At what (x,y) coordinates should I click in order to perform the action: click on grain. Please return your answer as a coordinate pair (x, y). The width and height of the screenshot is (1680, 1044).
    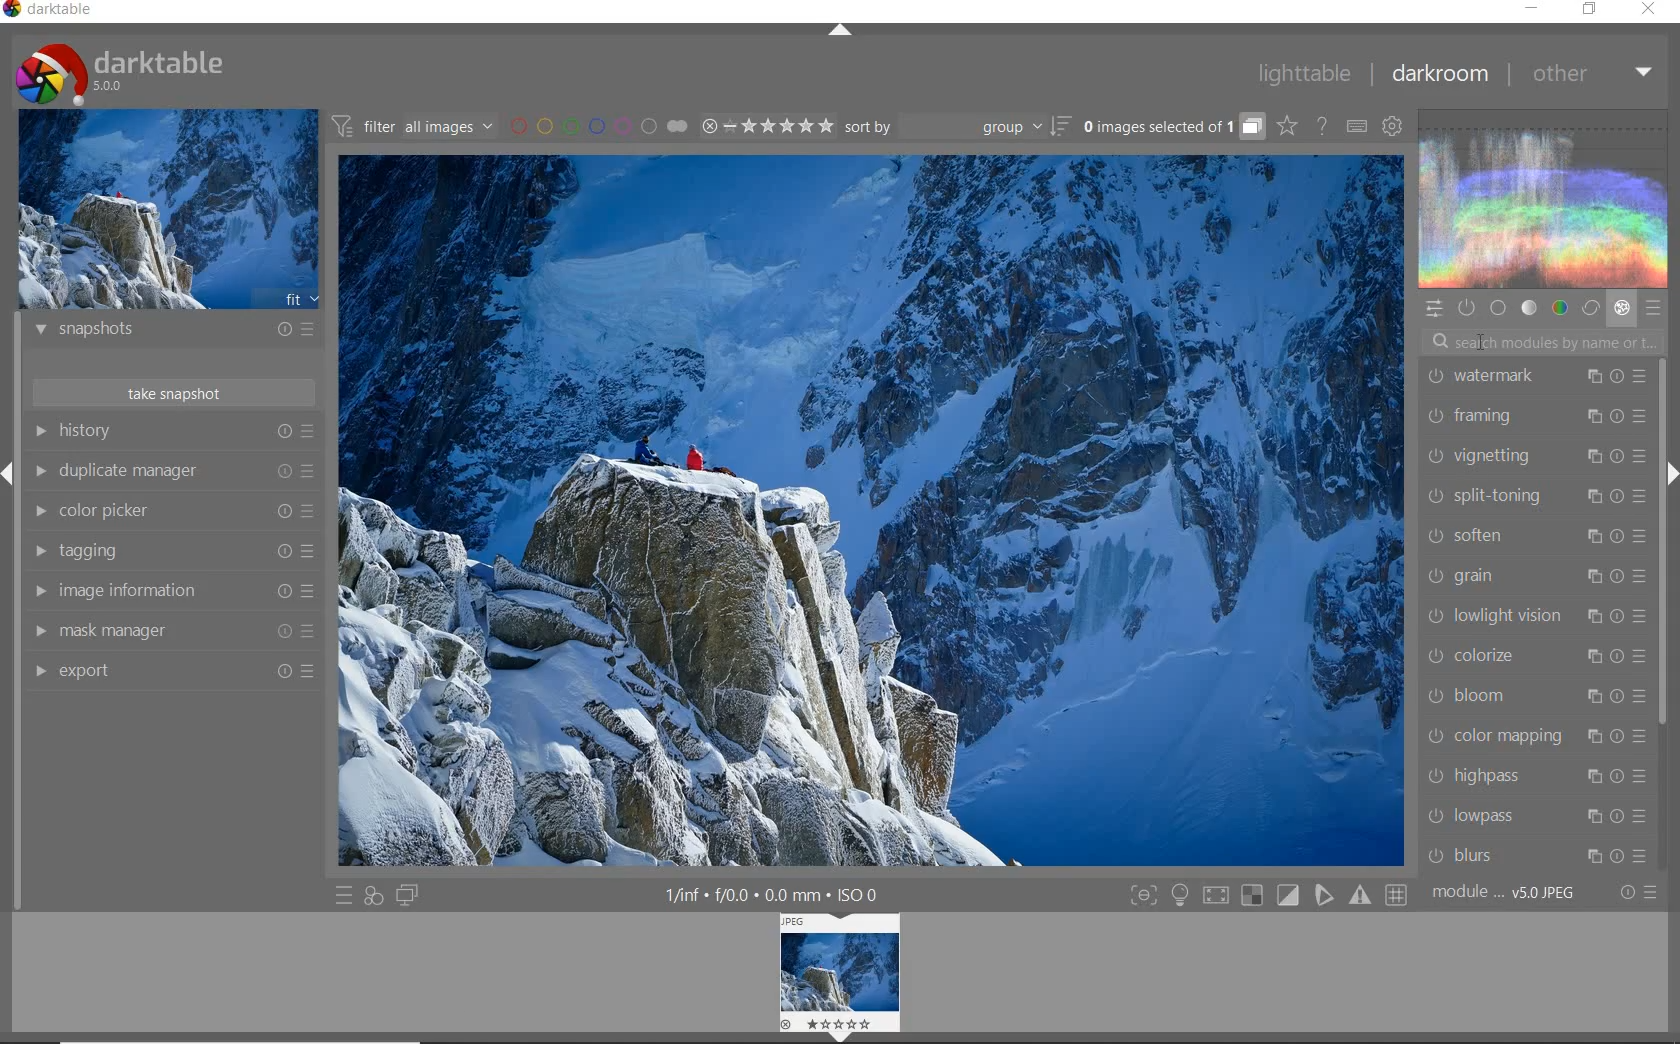
    Looking at the image, I should click on (1537, 576).